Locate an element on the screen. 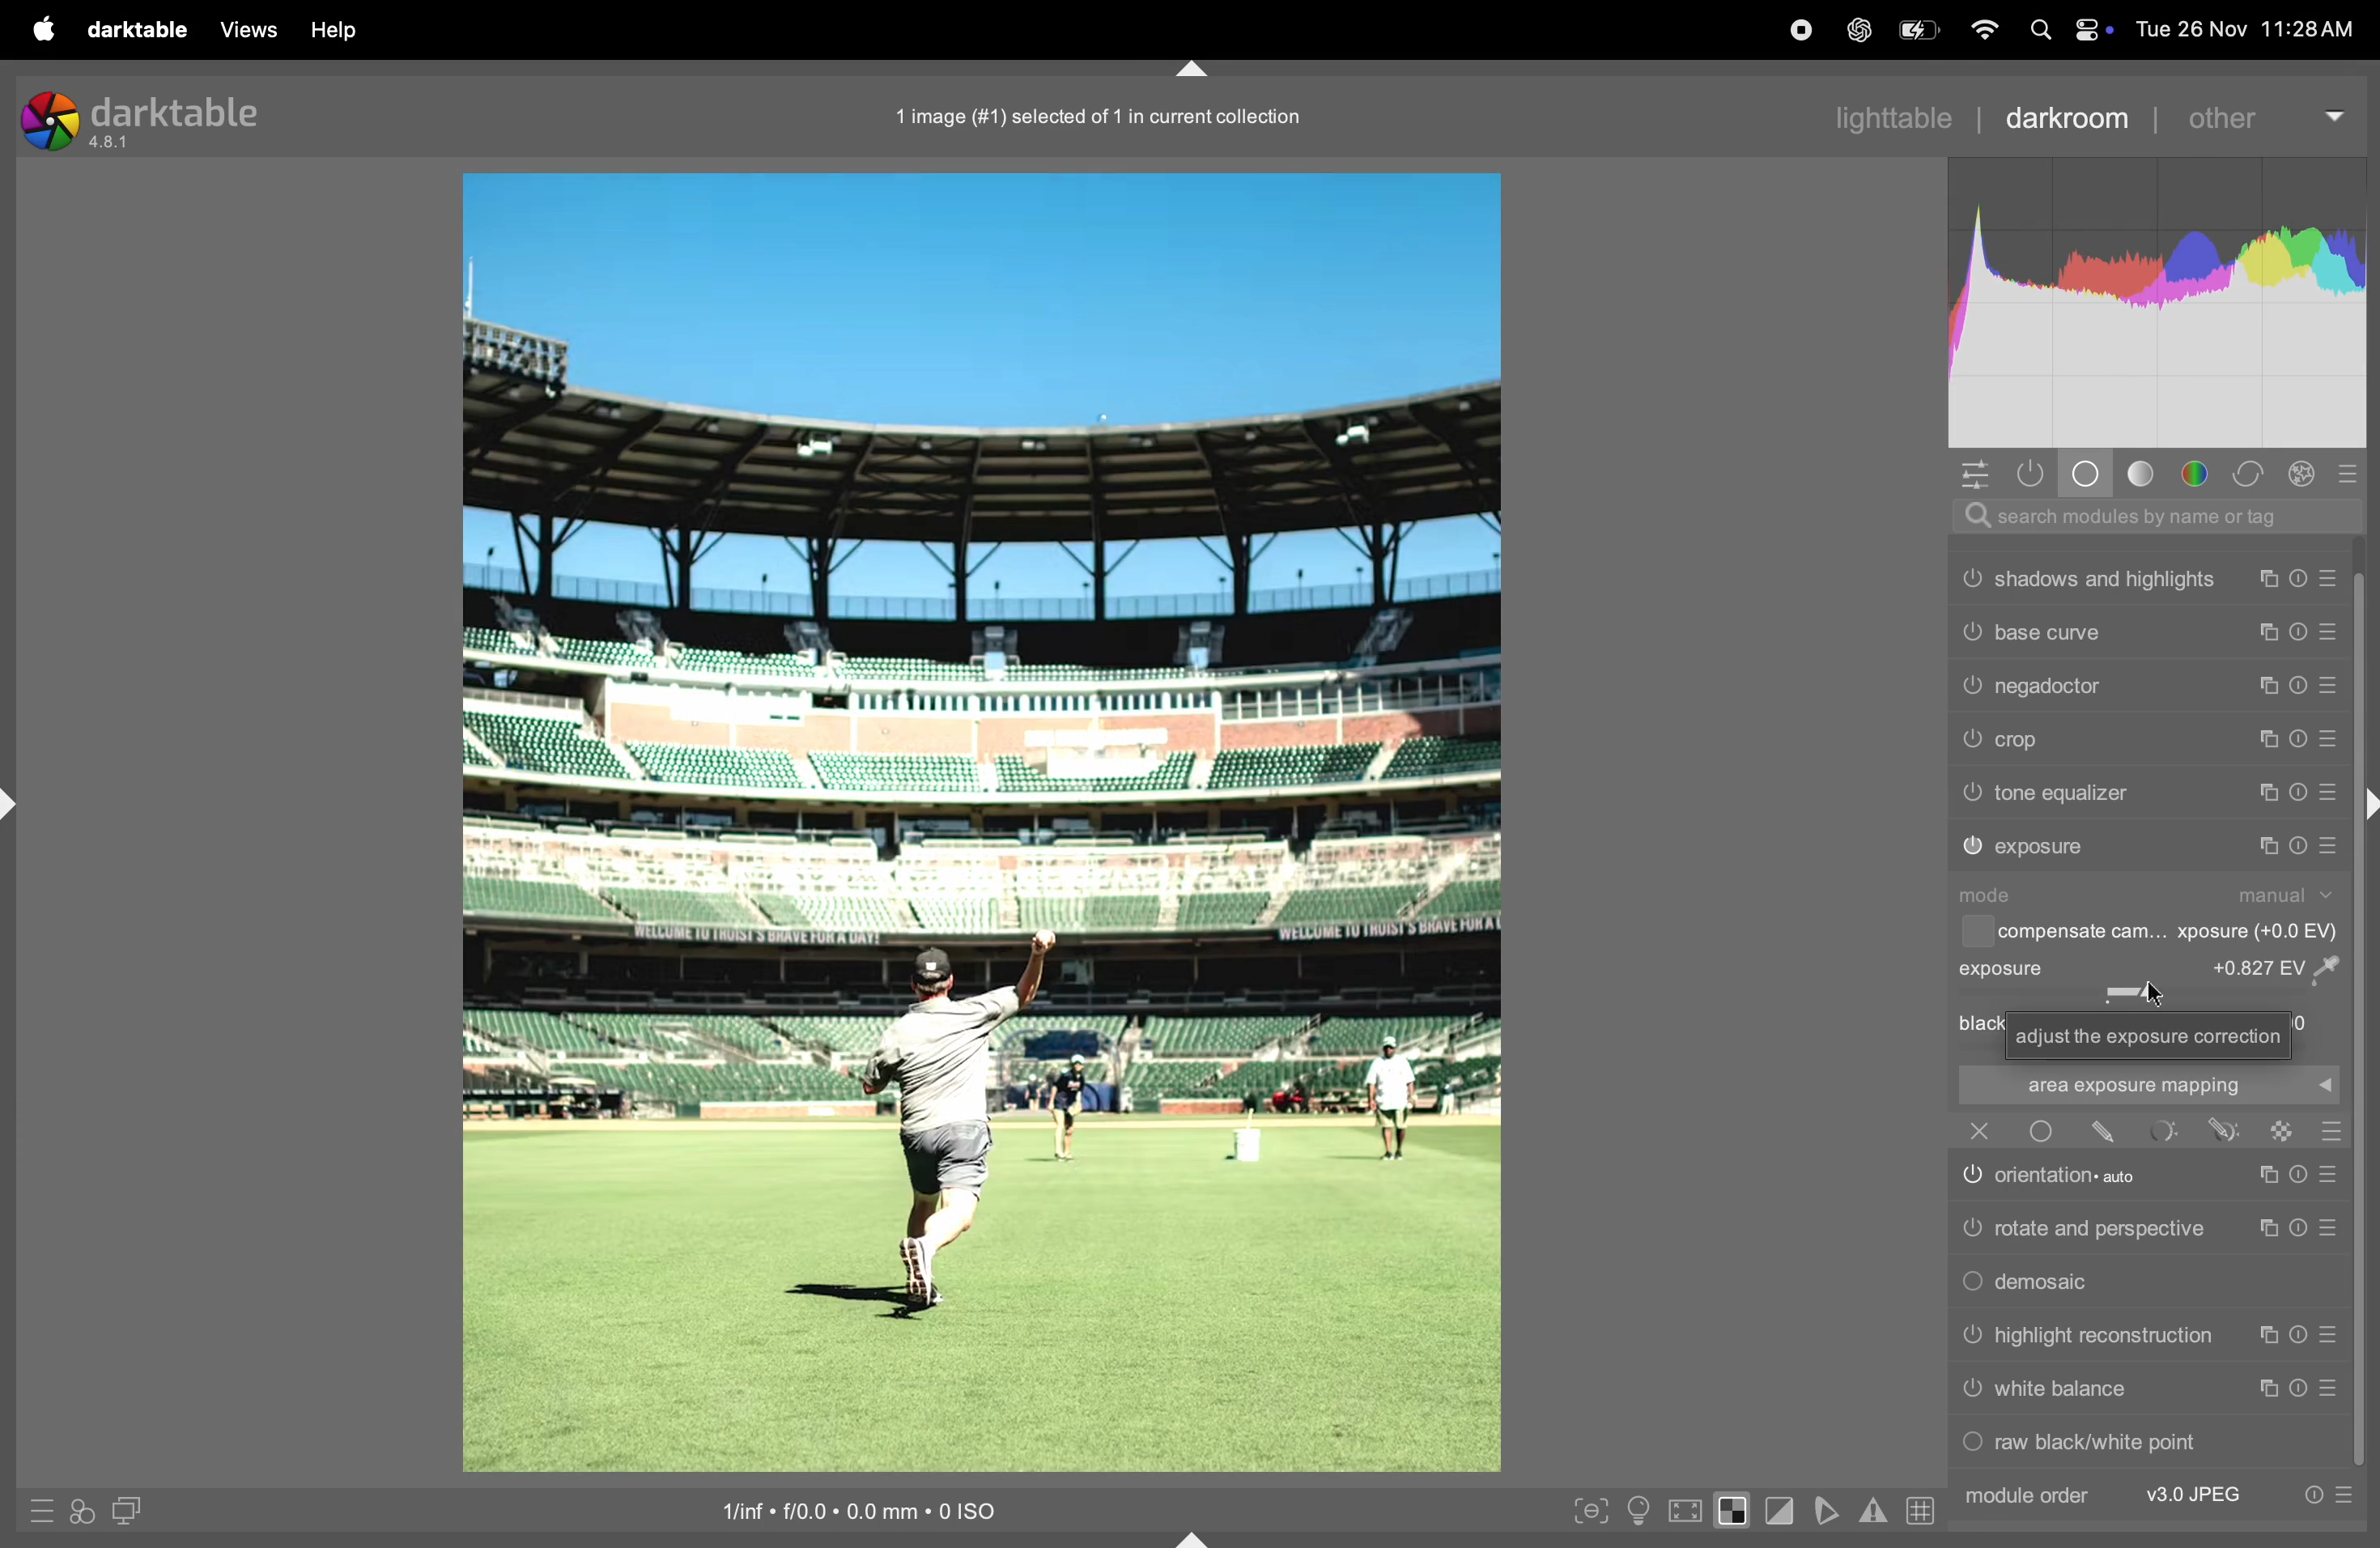  expand or collapse  is located at coordinates (15, 806).